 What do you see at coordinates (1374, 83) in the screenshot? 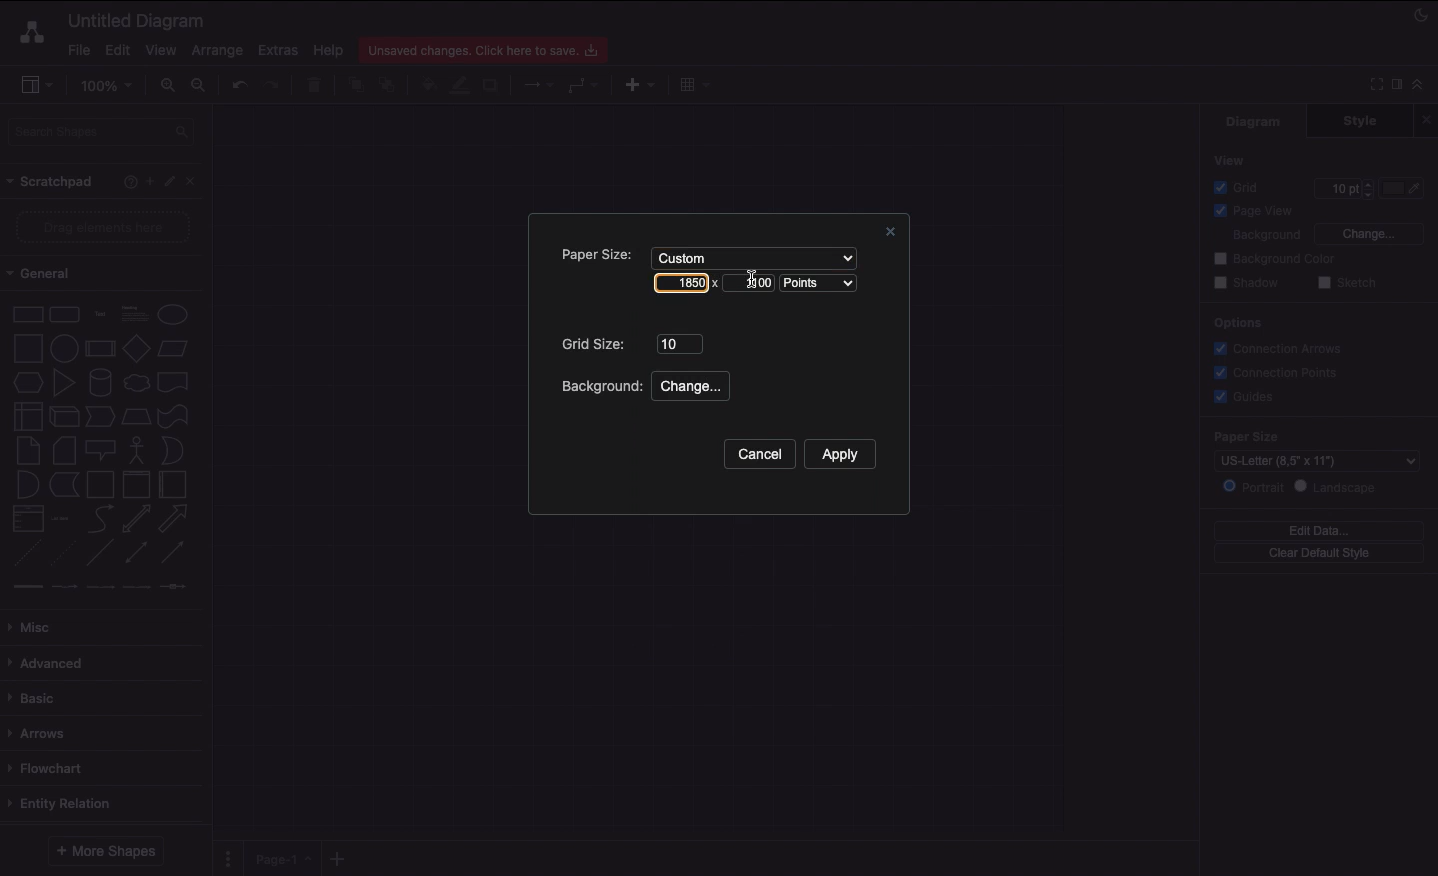
I see `Full screen` at bounding box center [1374, 83].